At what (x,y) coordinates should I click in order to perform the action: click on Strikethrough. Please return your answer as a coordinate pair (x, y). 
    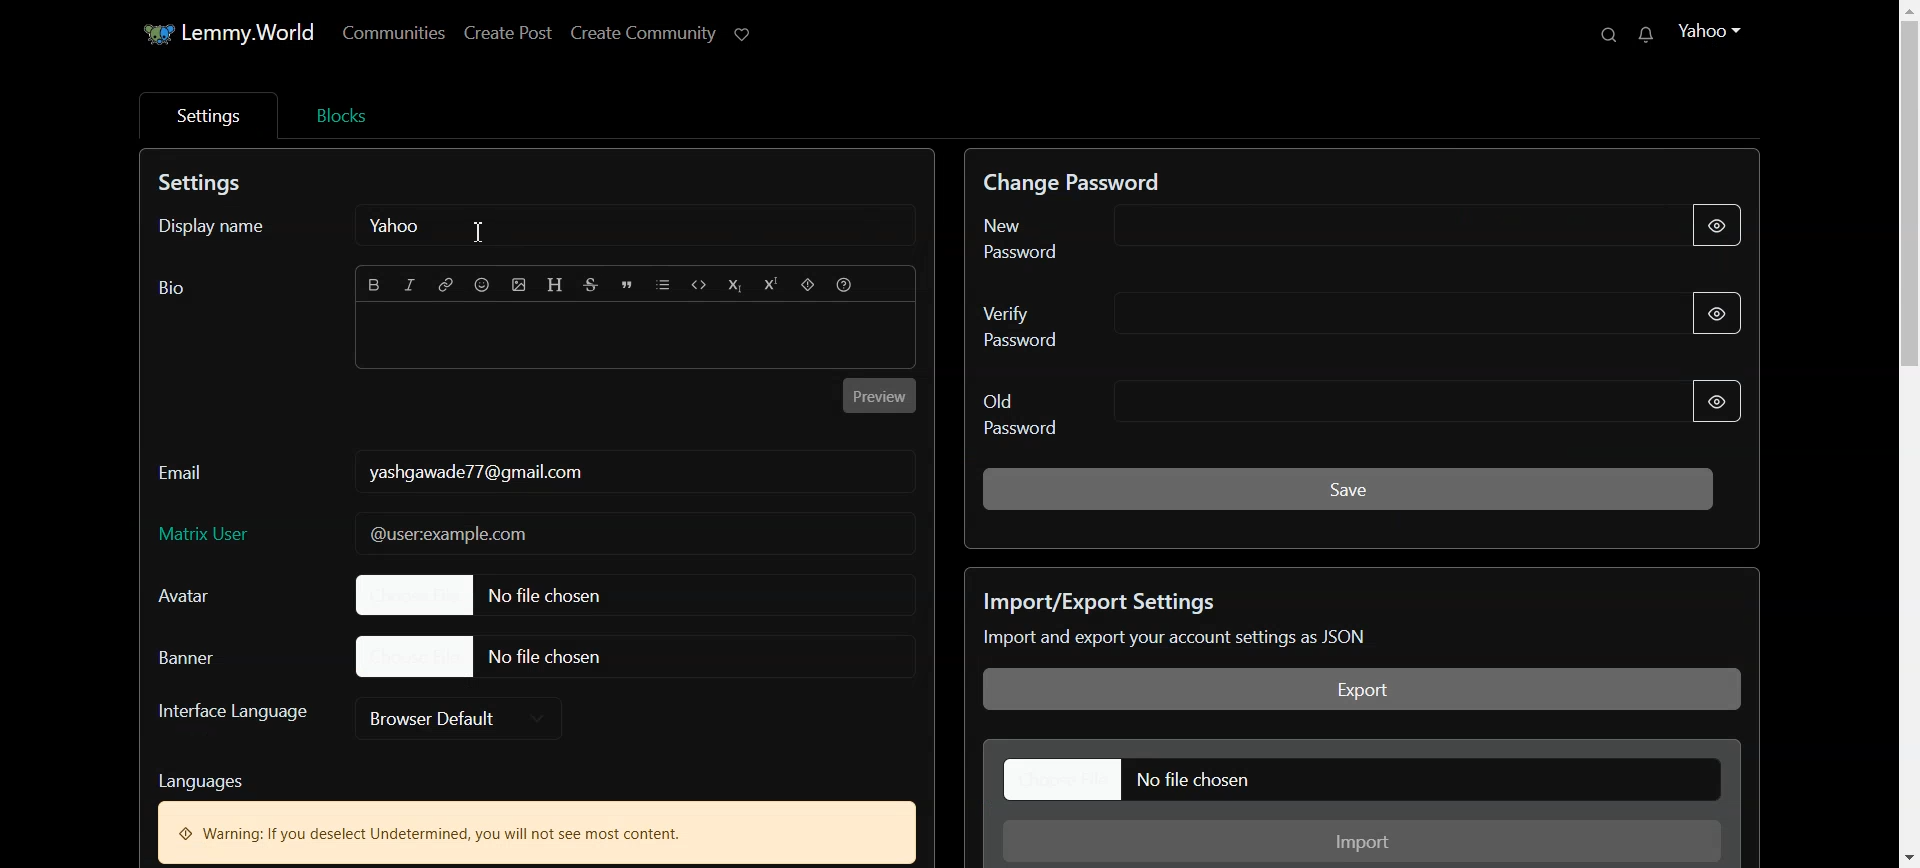
    Looking at the image, I should click on (592, 286).